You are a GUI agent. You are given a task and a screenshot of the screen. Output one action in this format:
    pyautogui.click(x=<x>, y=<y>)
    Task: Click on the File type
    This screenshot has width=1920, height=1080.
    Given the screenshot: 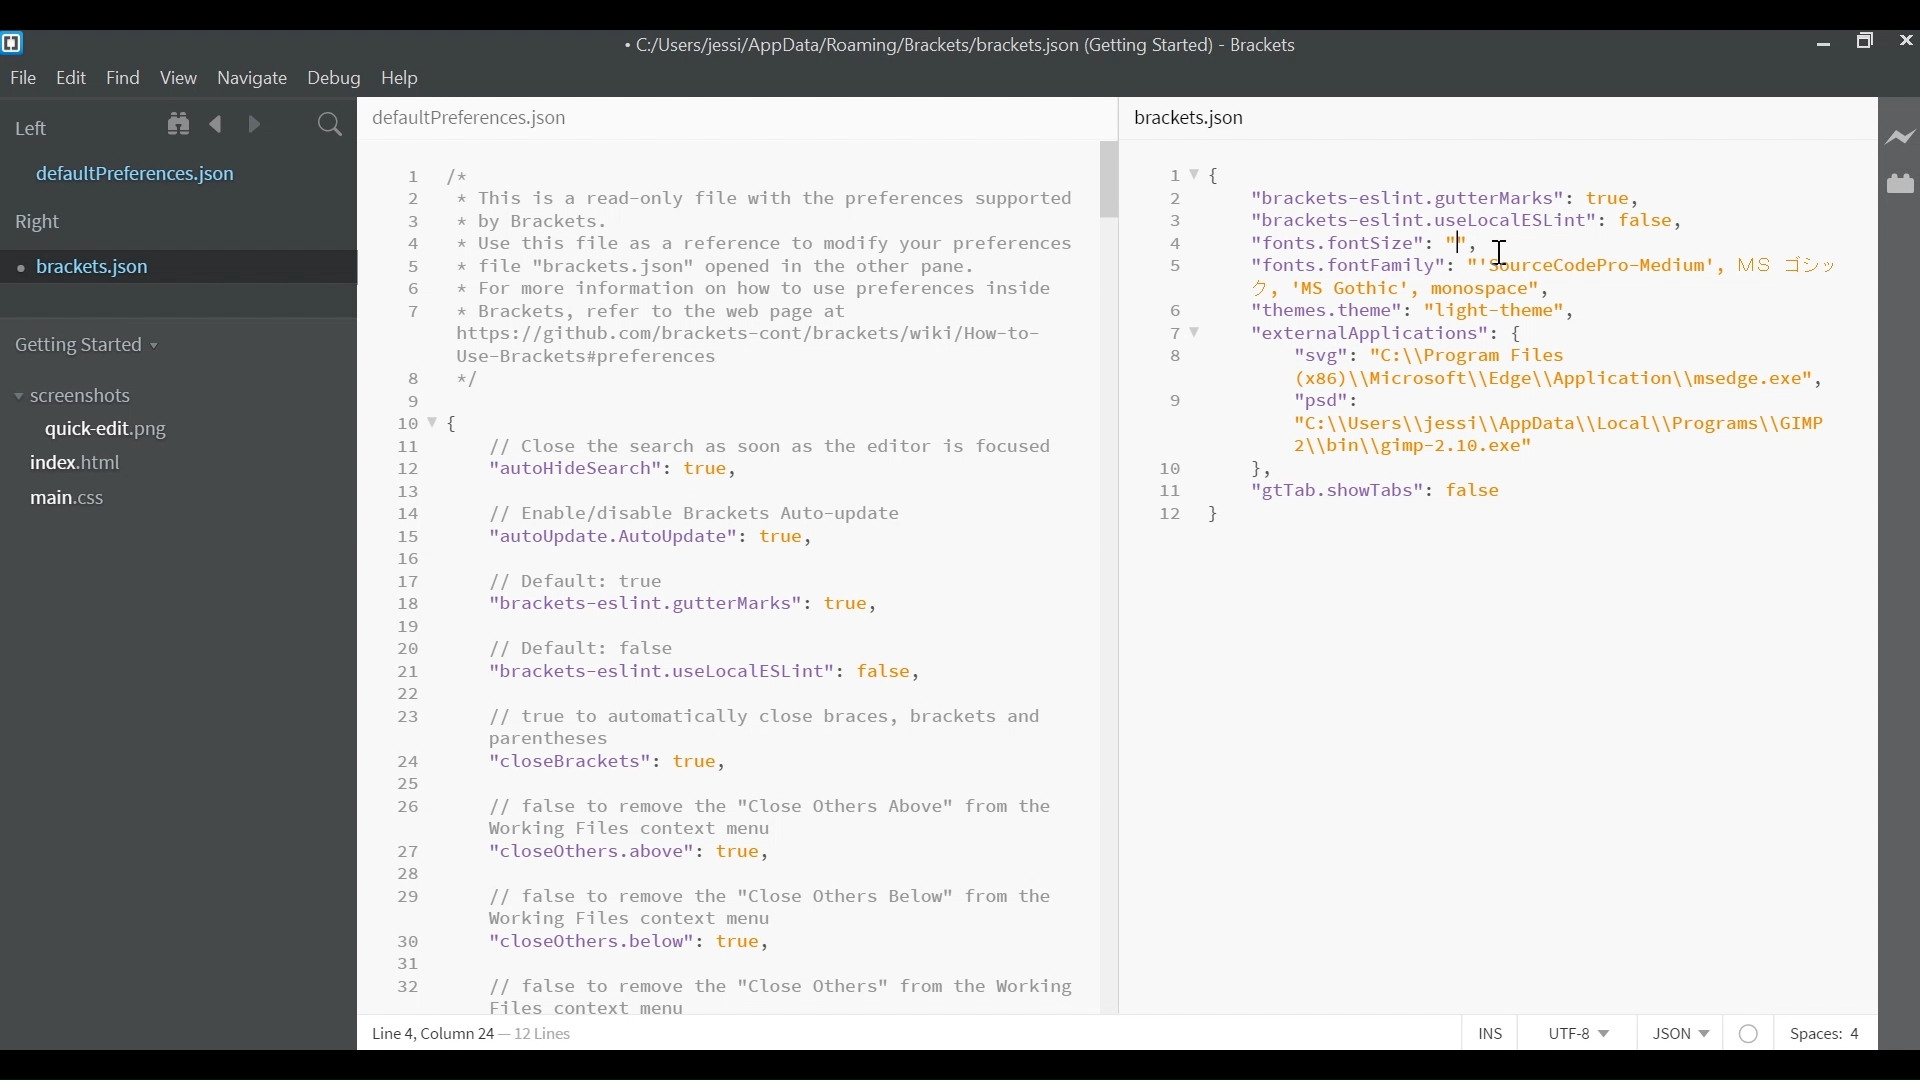 What is the action you would take?
    pyautogui.click(x=1678, y=1034)
    